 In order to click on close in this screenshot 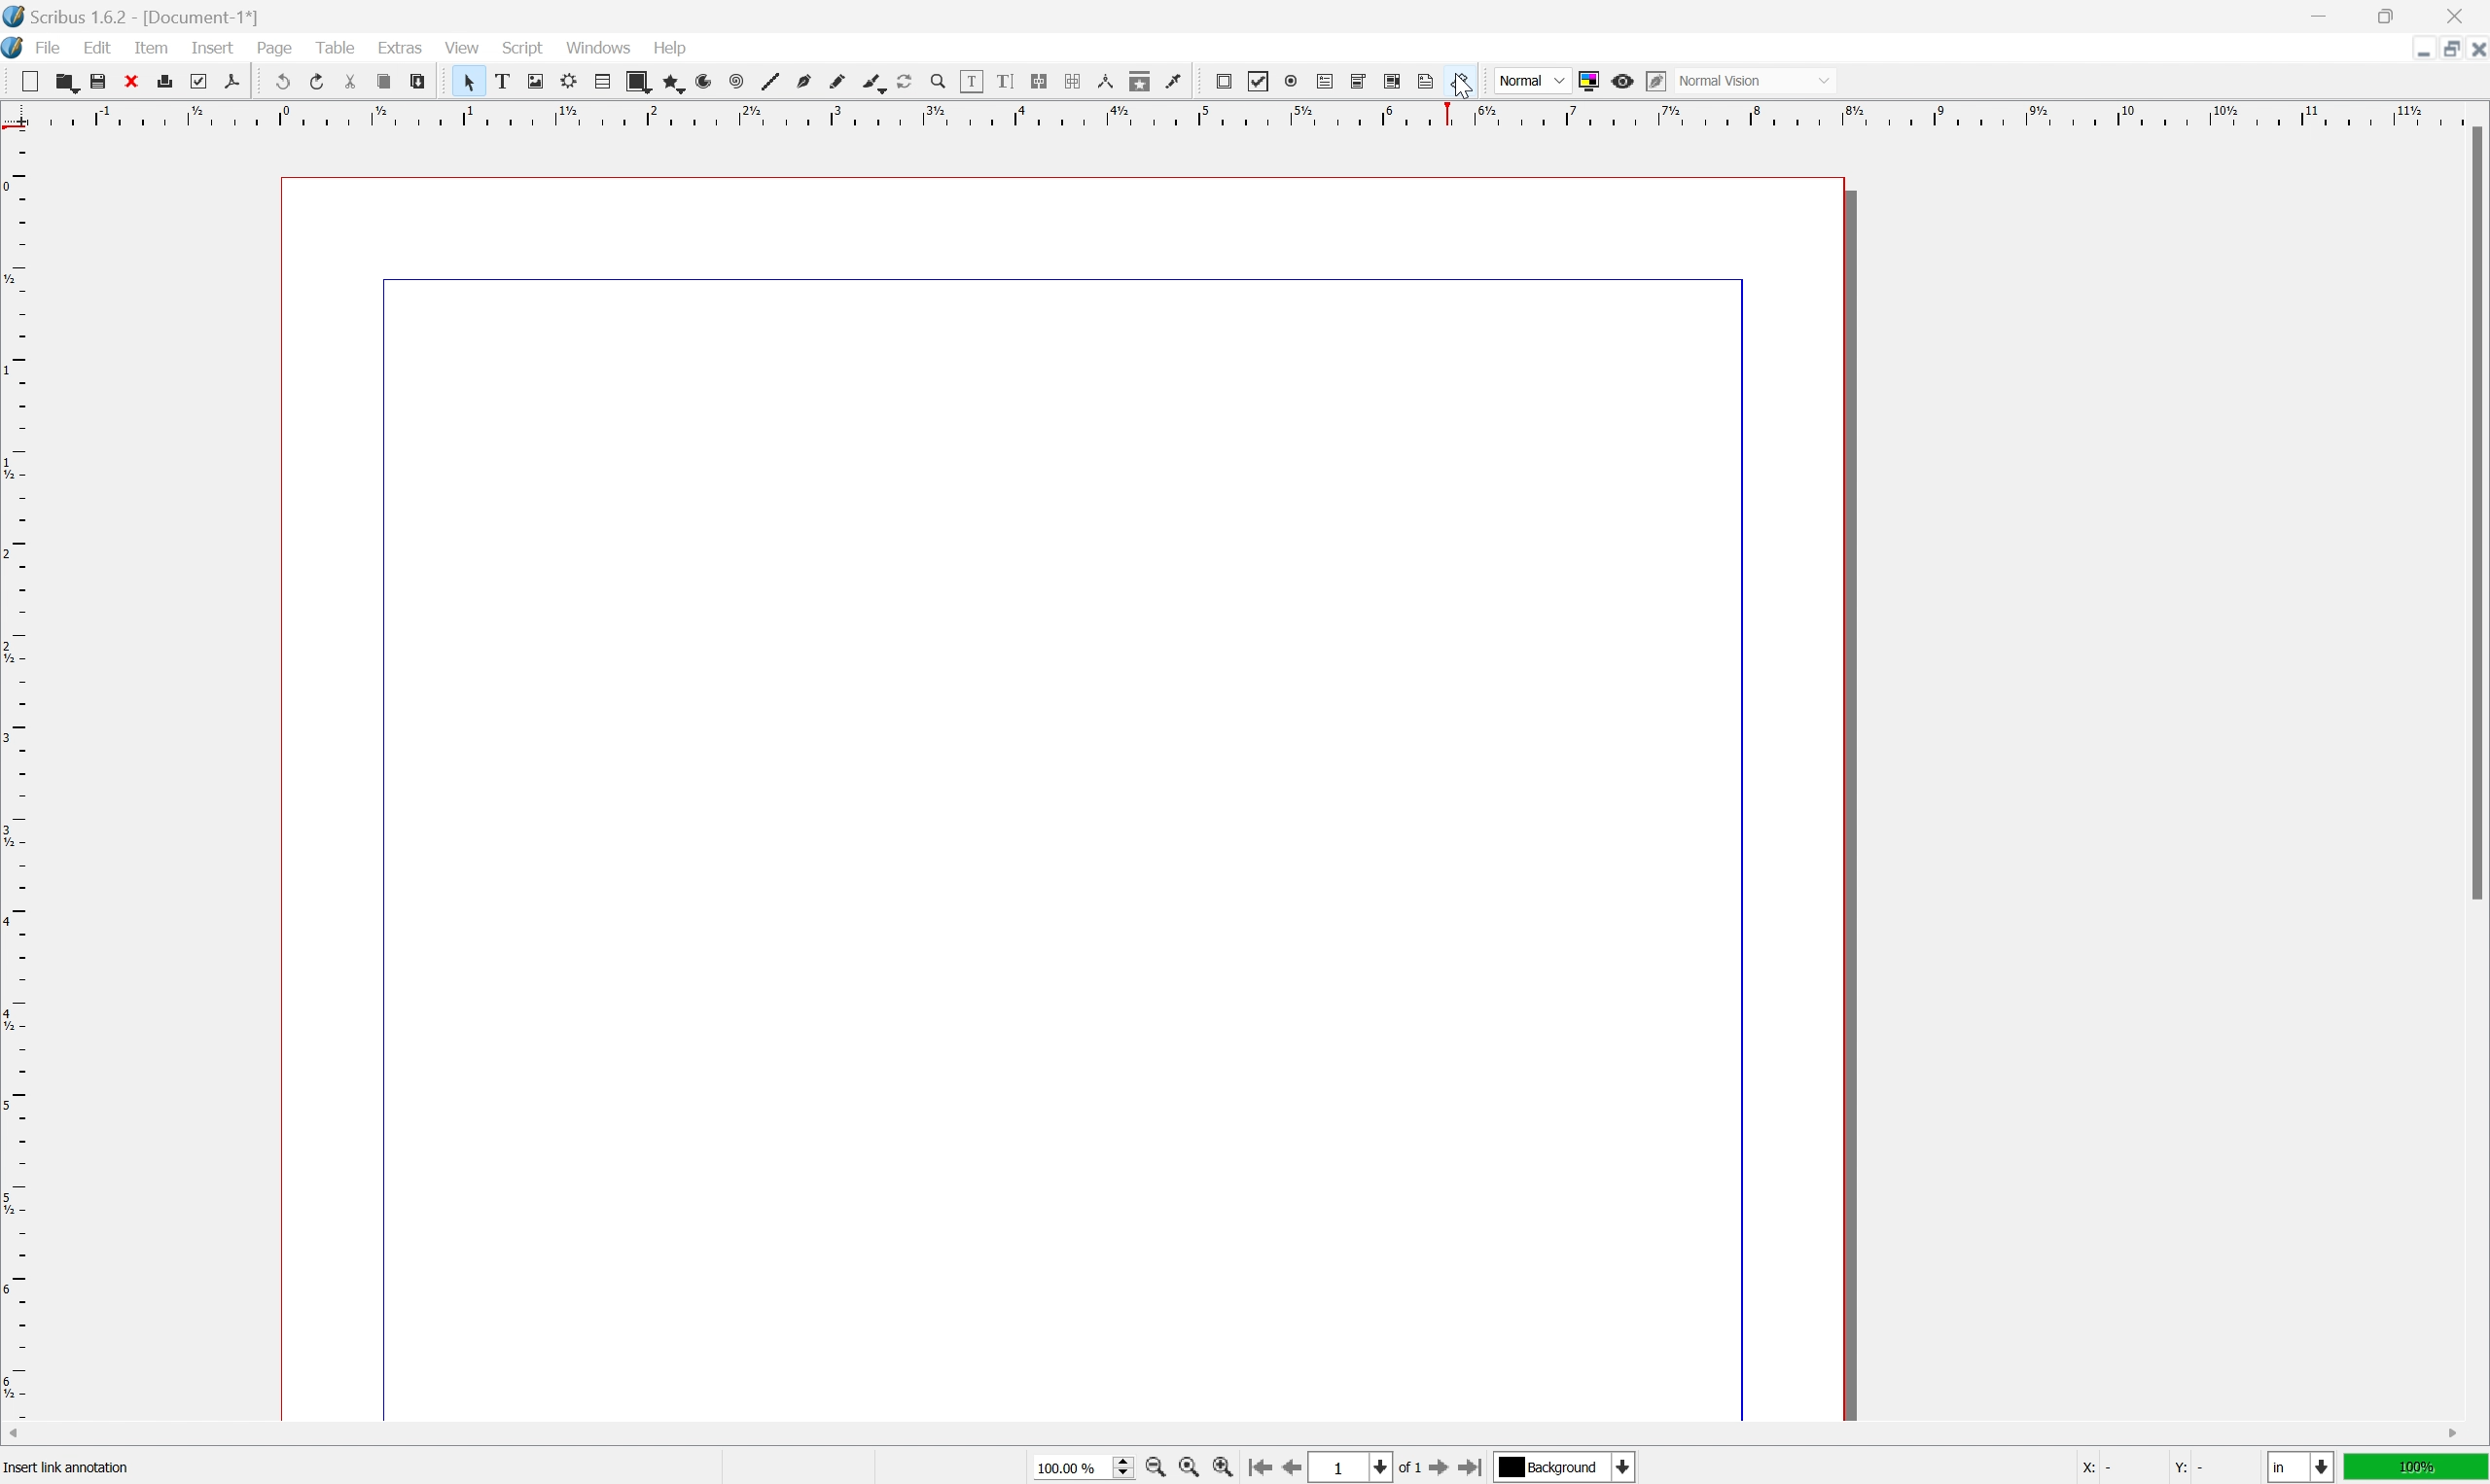, I will do `click(2456, 16)`.